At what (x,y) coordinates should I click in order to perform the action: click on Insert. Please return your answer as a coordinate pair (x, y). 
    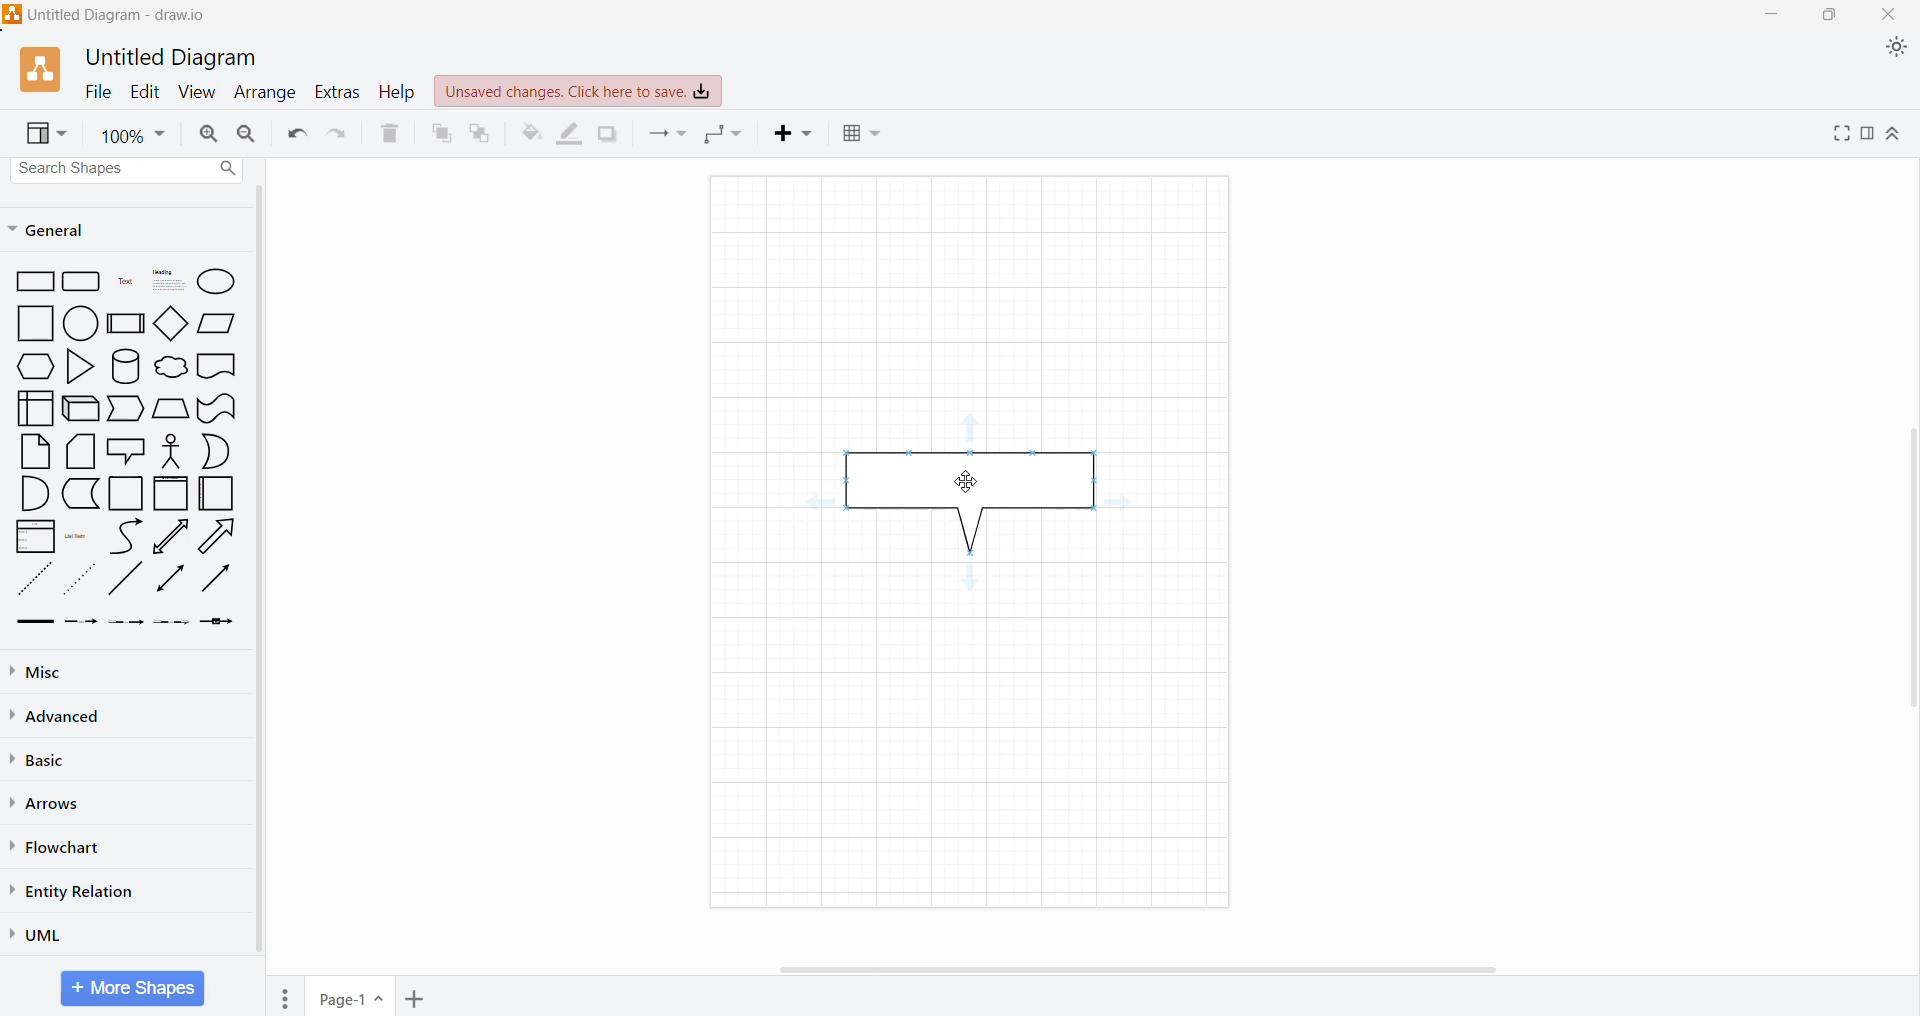
    Looking at the image, I should click on (795, 134).